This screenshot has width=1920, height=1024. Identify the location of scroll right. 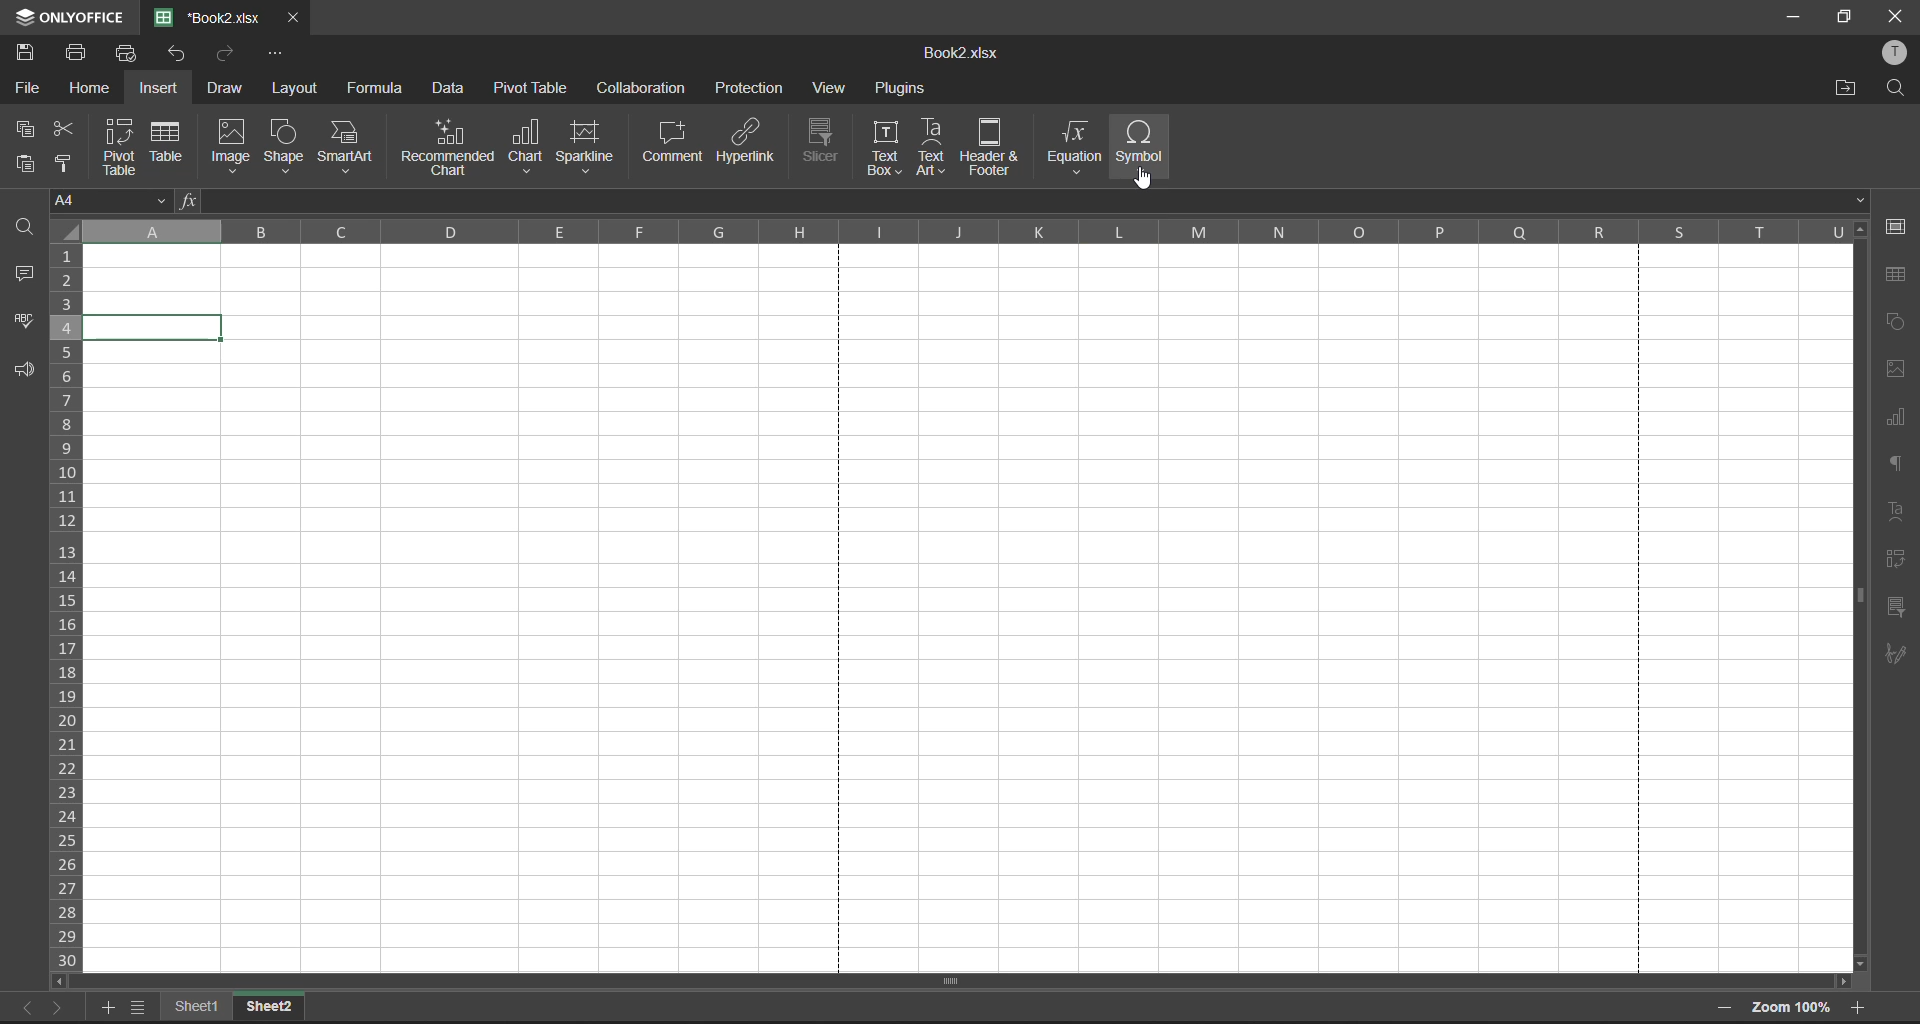
(1840, 982).